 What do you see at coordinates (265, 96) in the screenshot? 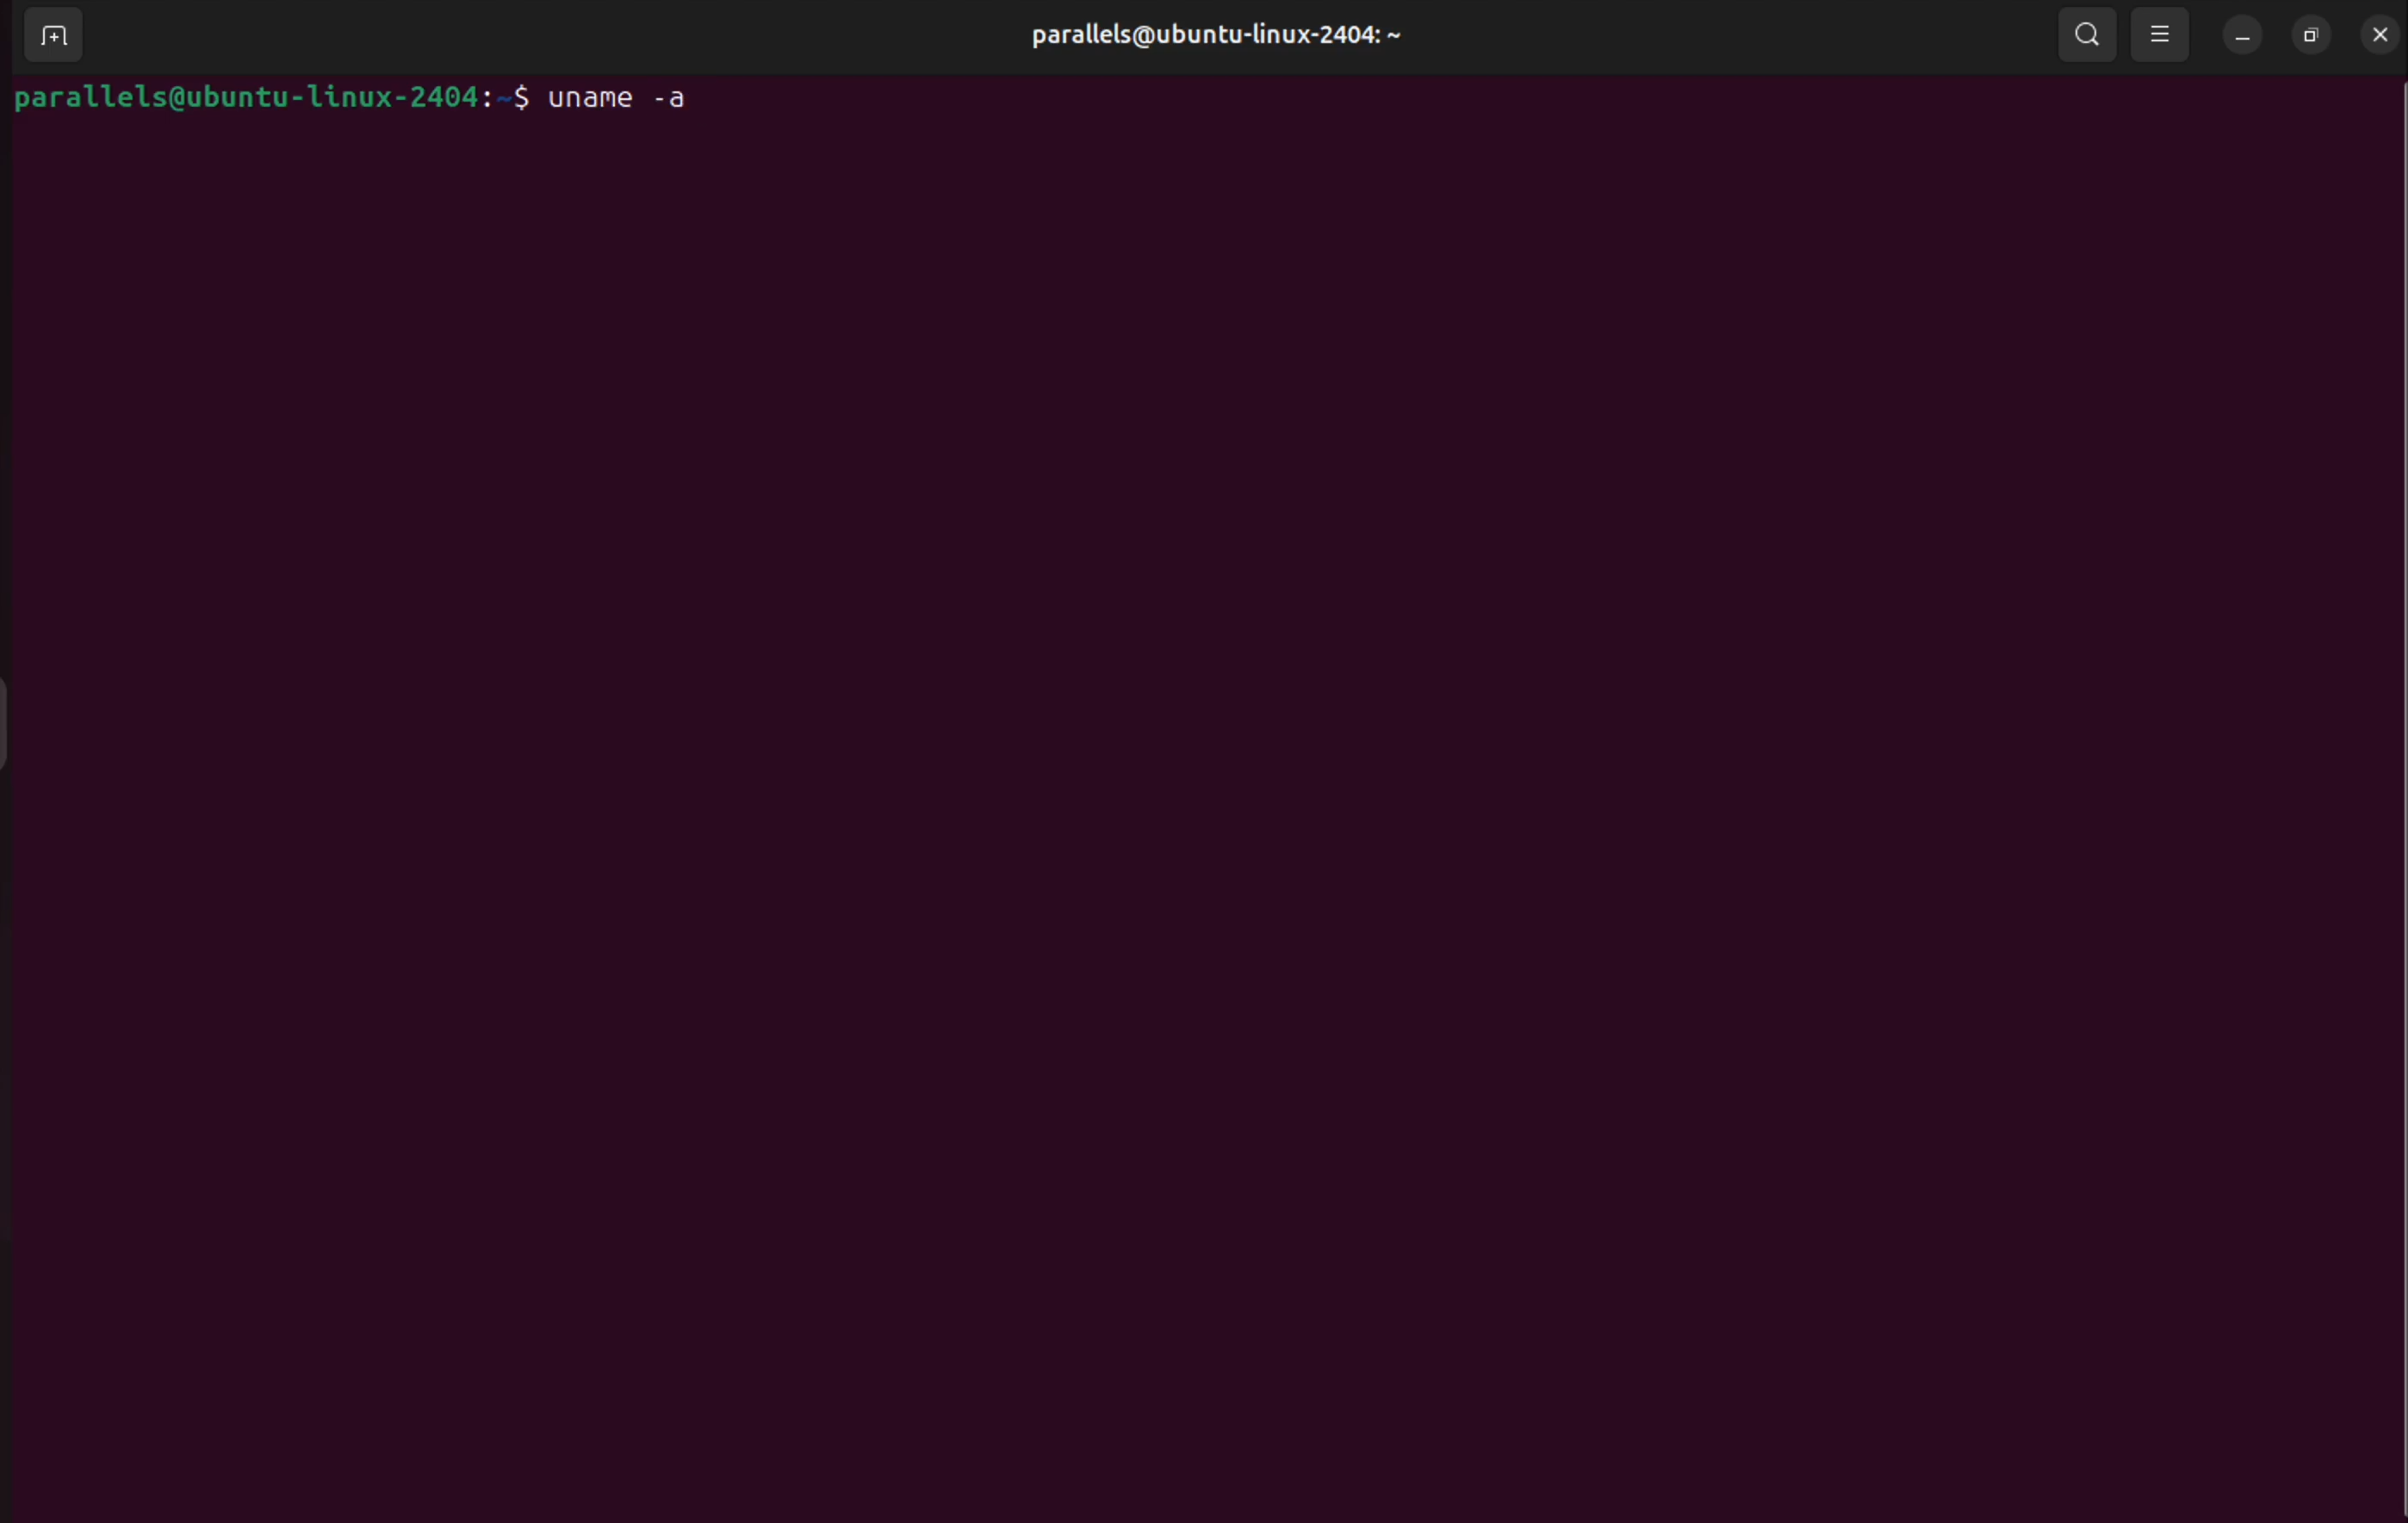
I see `parallels@ubuntu-1linux-2404:~$` at bounding box center [265, 96].